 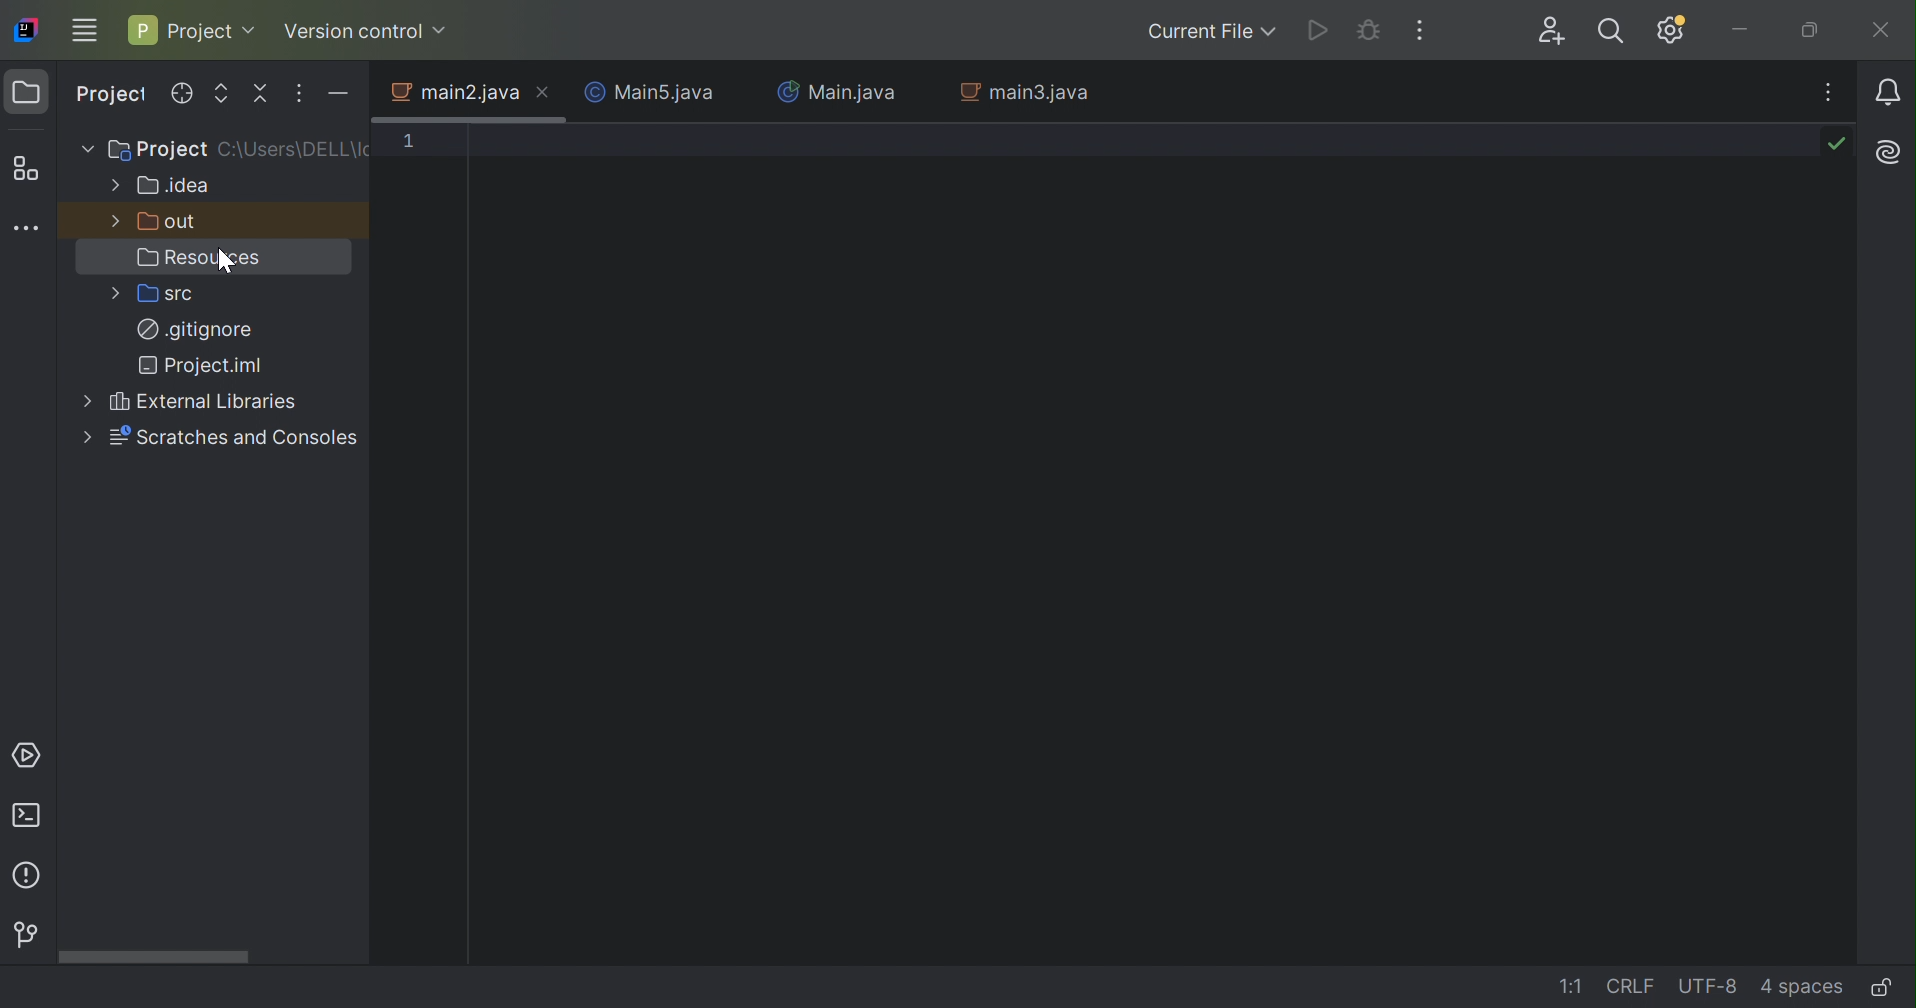 What do you see at coordinates (86, 404) in the screenshot?
I see `More` at bounding box center [86, 404].